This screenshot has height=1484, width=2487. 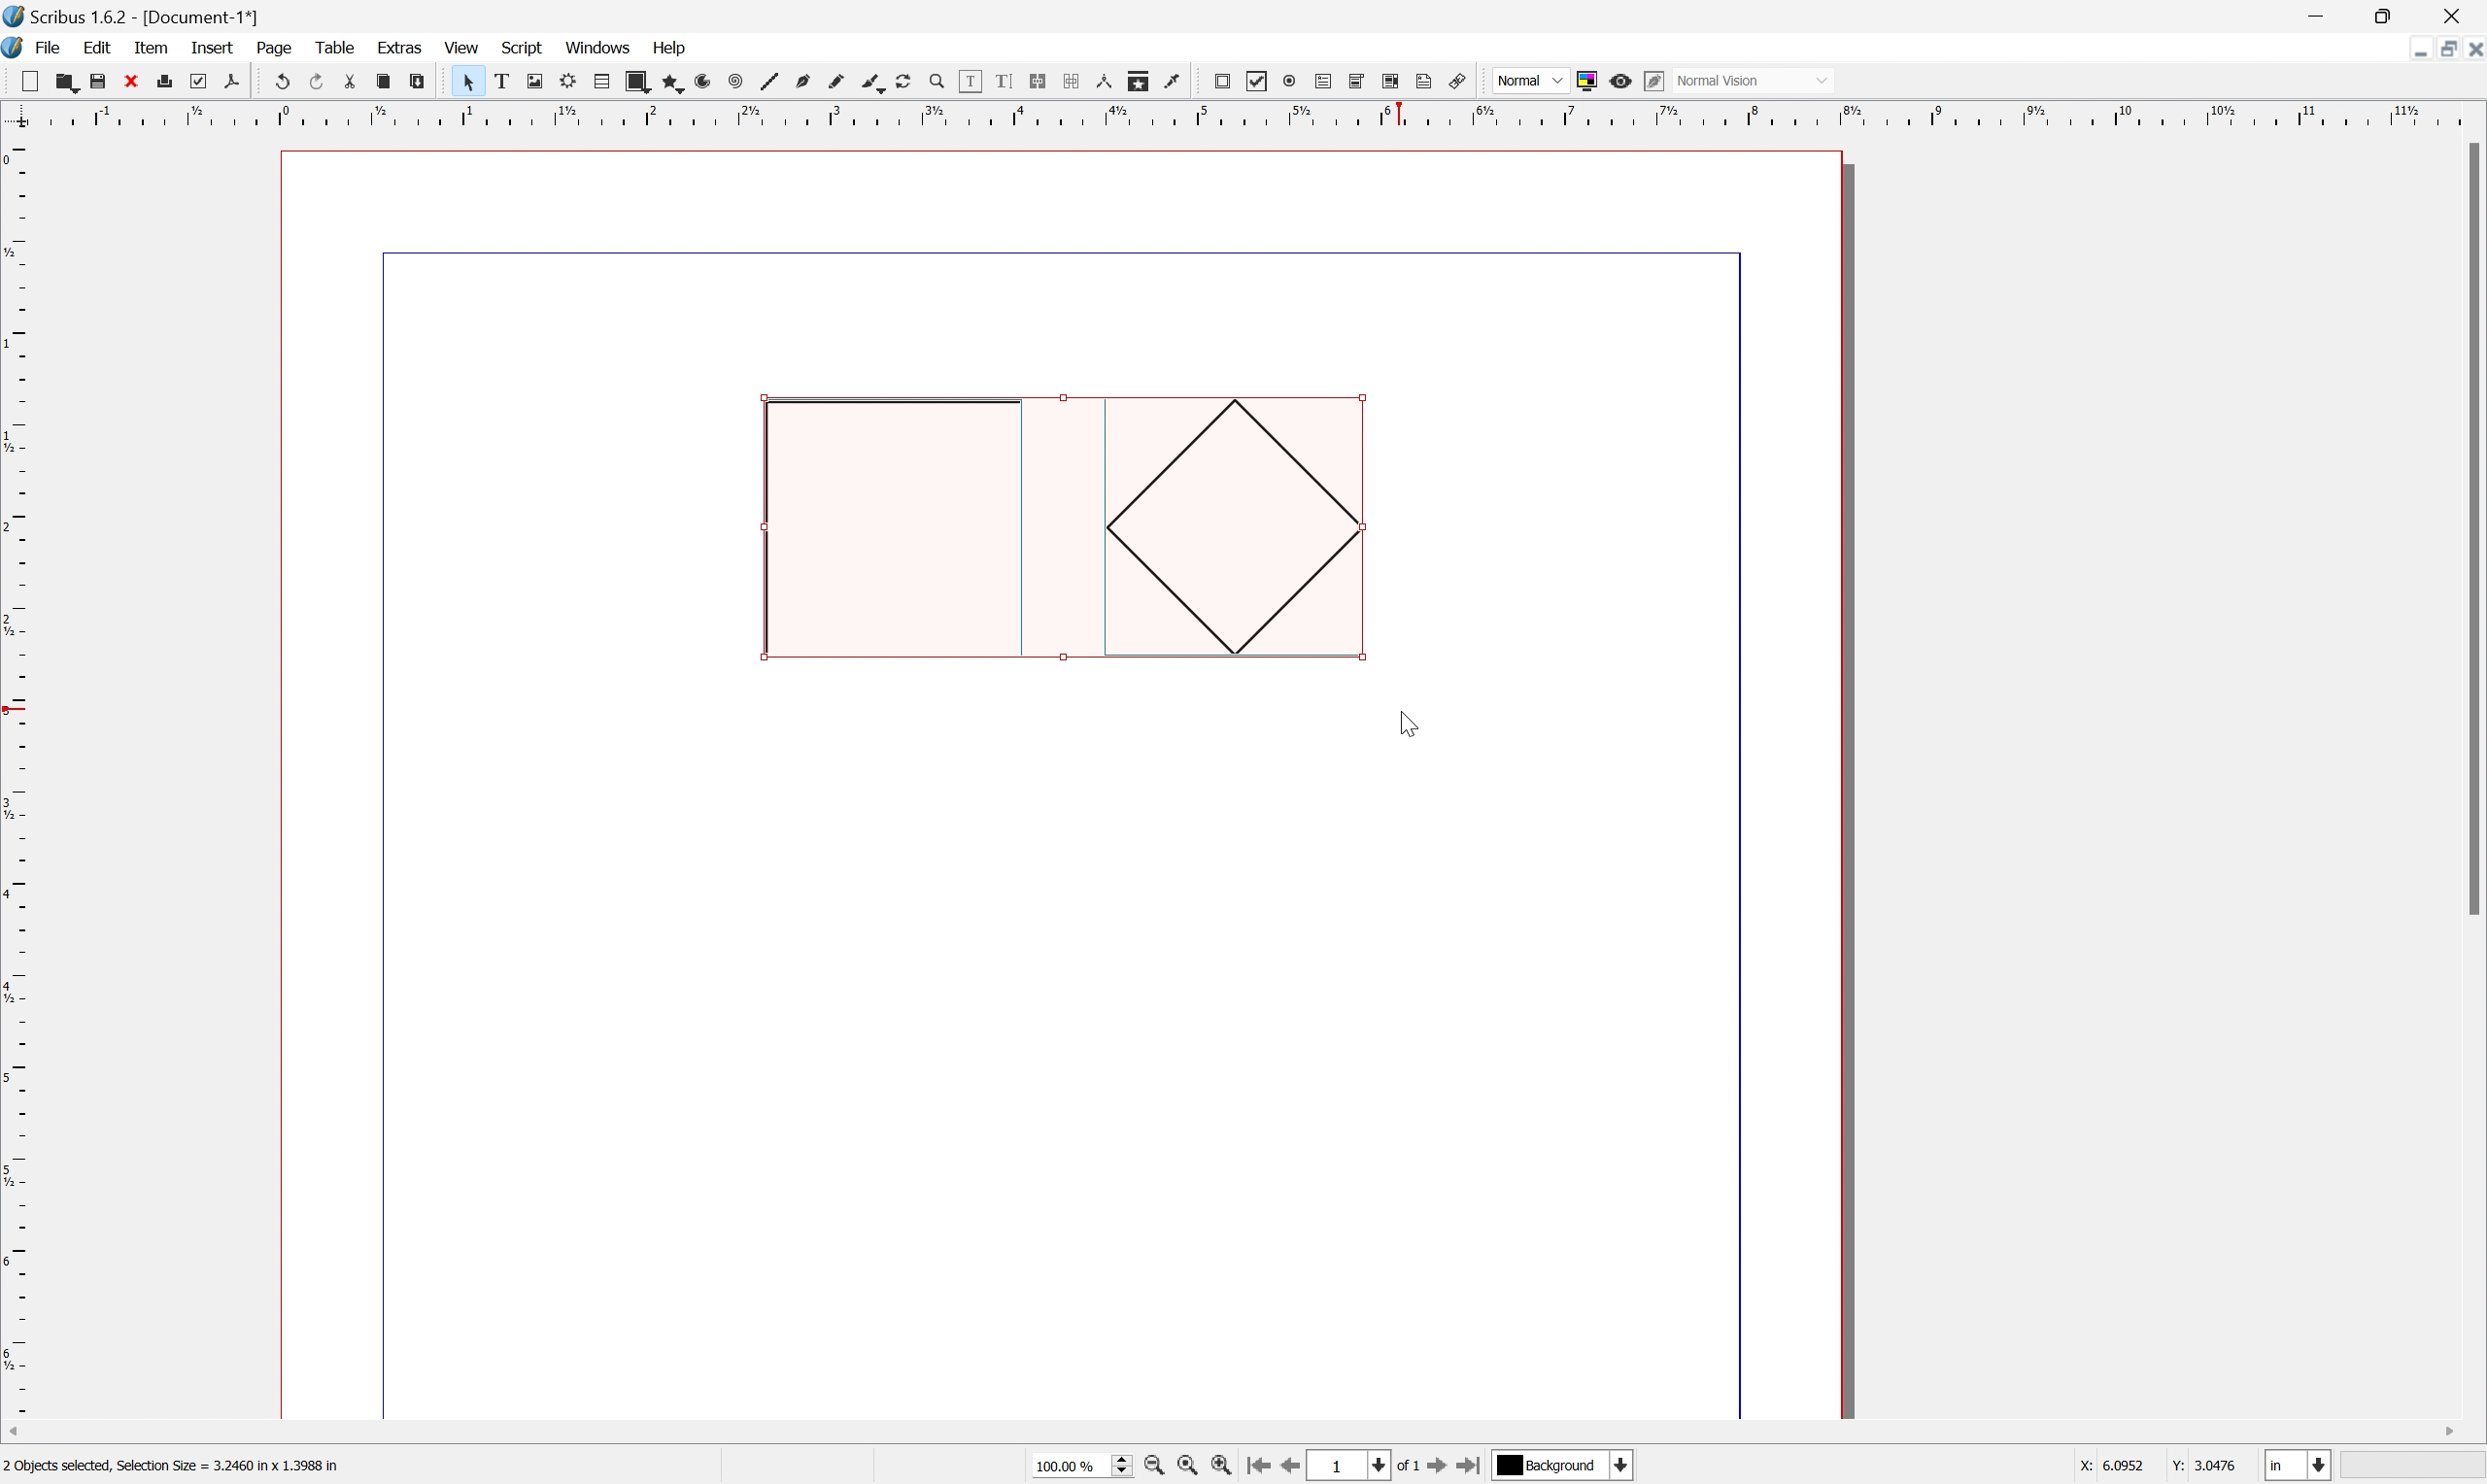 What do you see at coordinates (967, 81) in the screenshot?
I see `edit contents of frame` at bounding box center [967, 81].